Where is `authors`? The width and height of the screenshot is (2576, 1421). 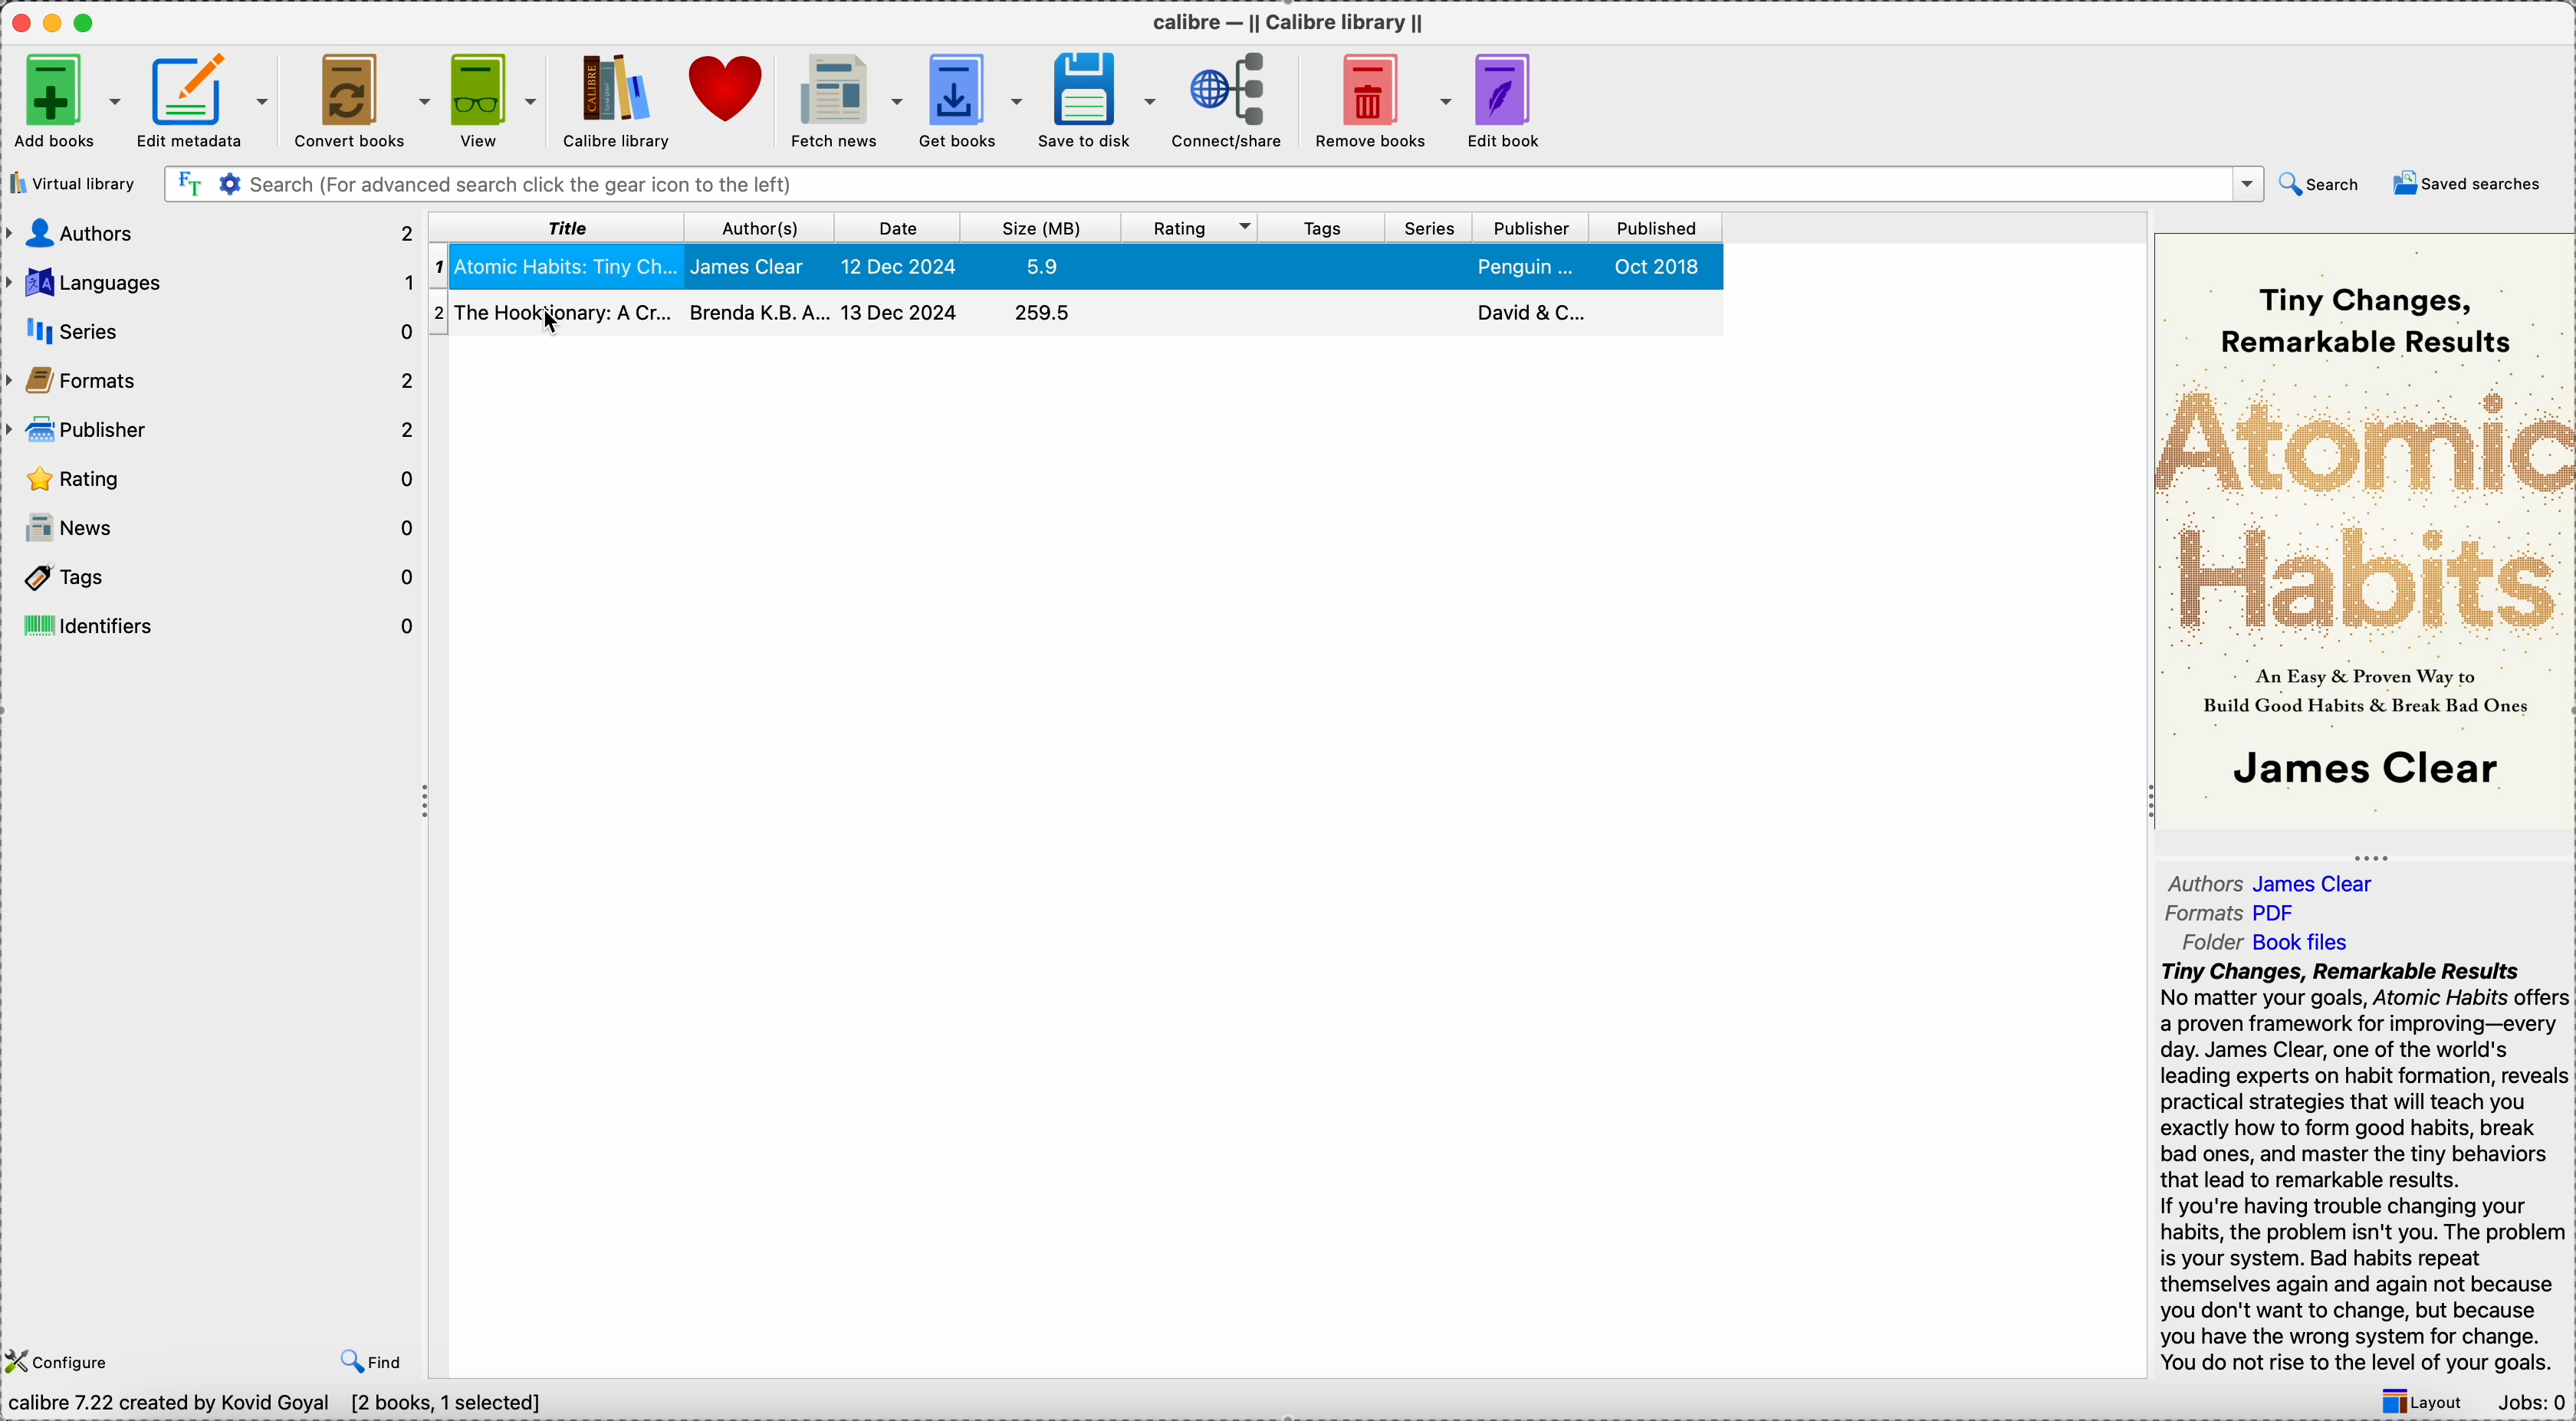 authors is located at coordinates (214, 235).